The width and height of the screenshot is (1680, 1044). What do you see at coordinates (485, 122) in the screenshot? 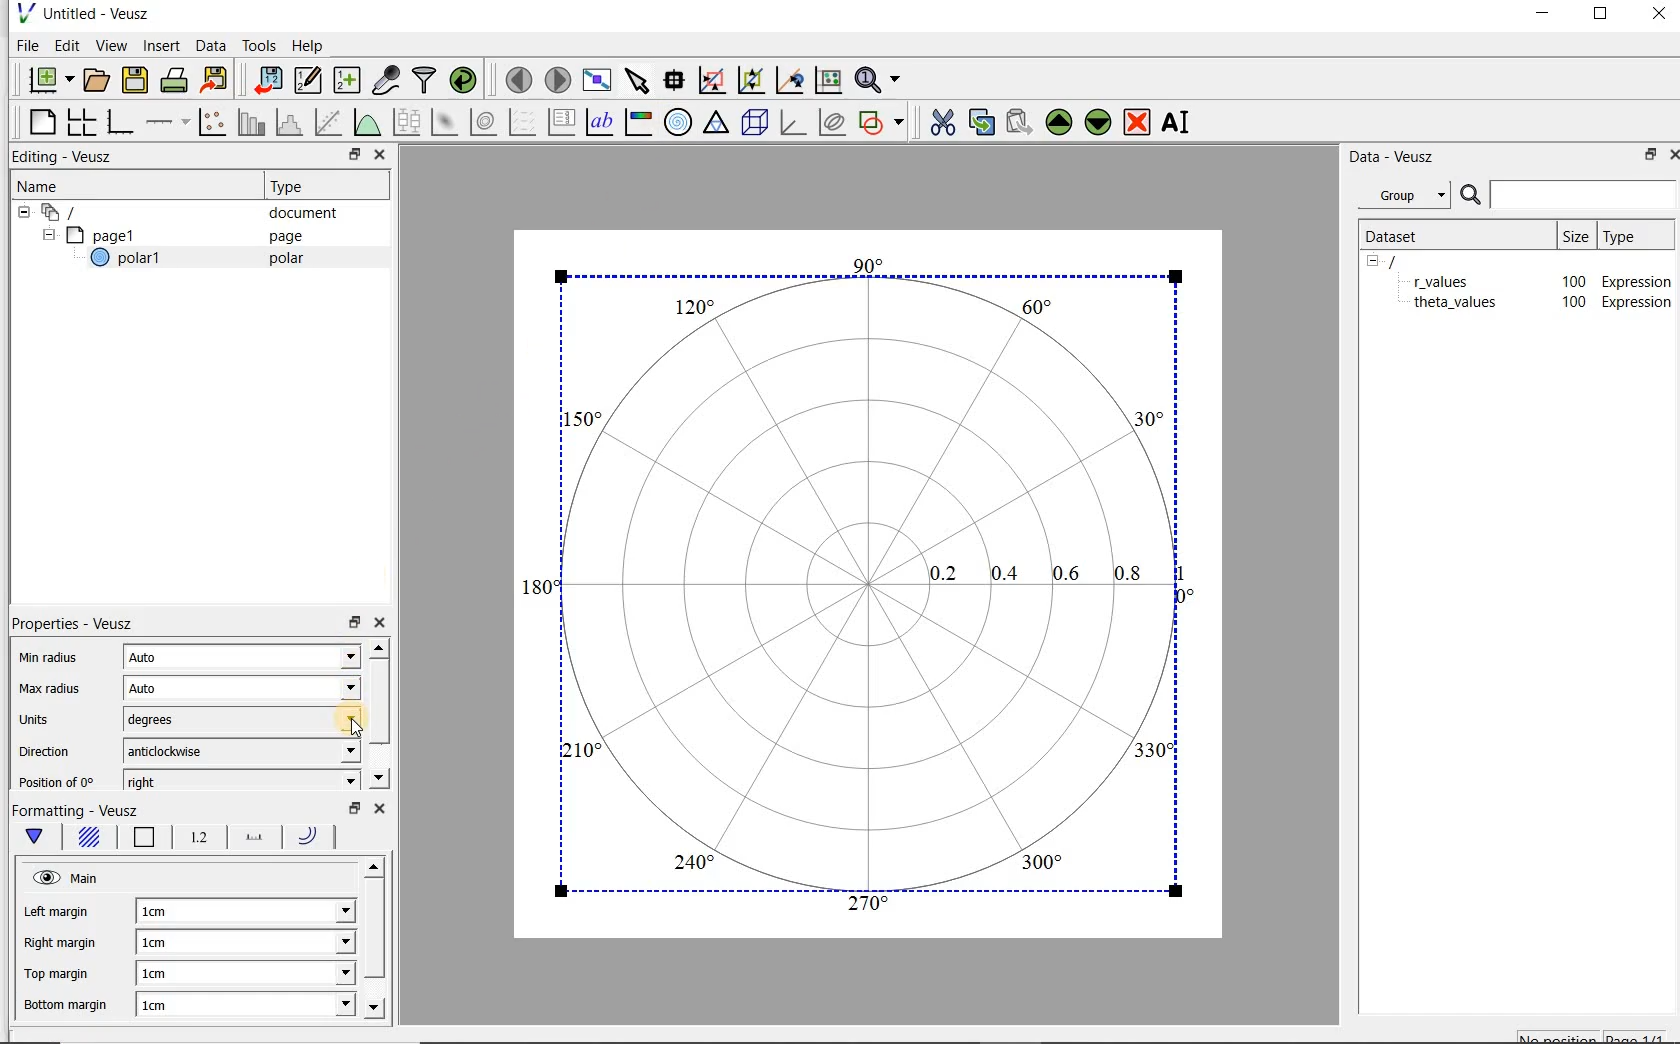
I see `plot a 2d dataset as contours` at bounding box center [485, 122].